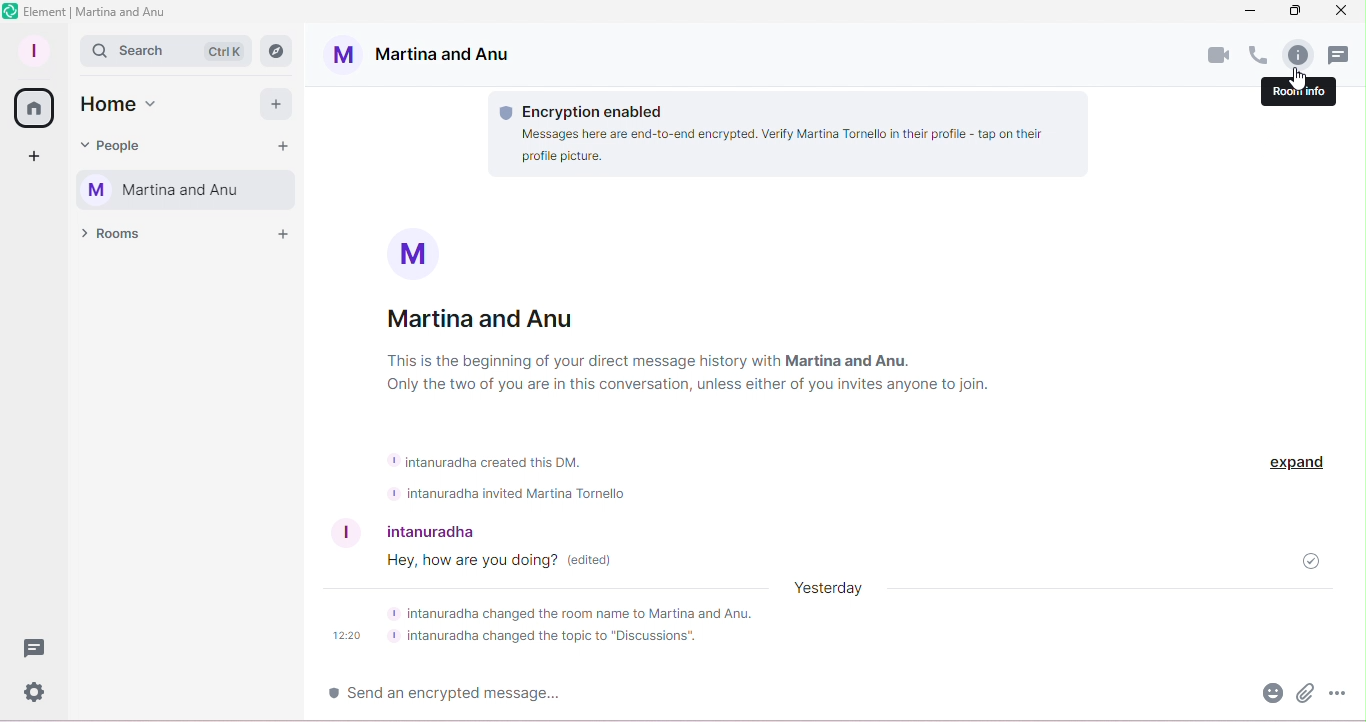 Image resolution: width=1366 pixels, height=722 pixels. I want to click on Explore rooms, so click(281, 48).